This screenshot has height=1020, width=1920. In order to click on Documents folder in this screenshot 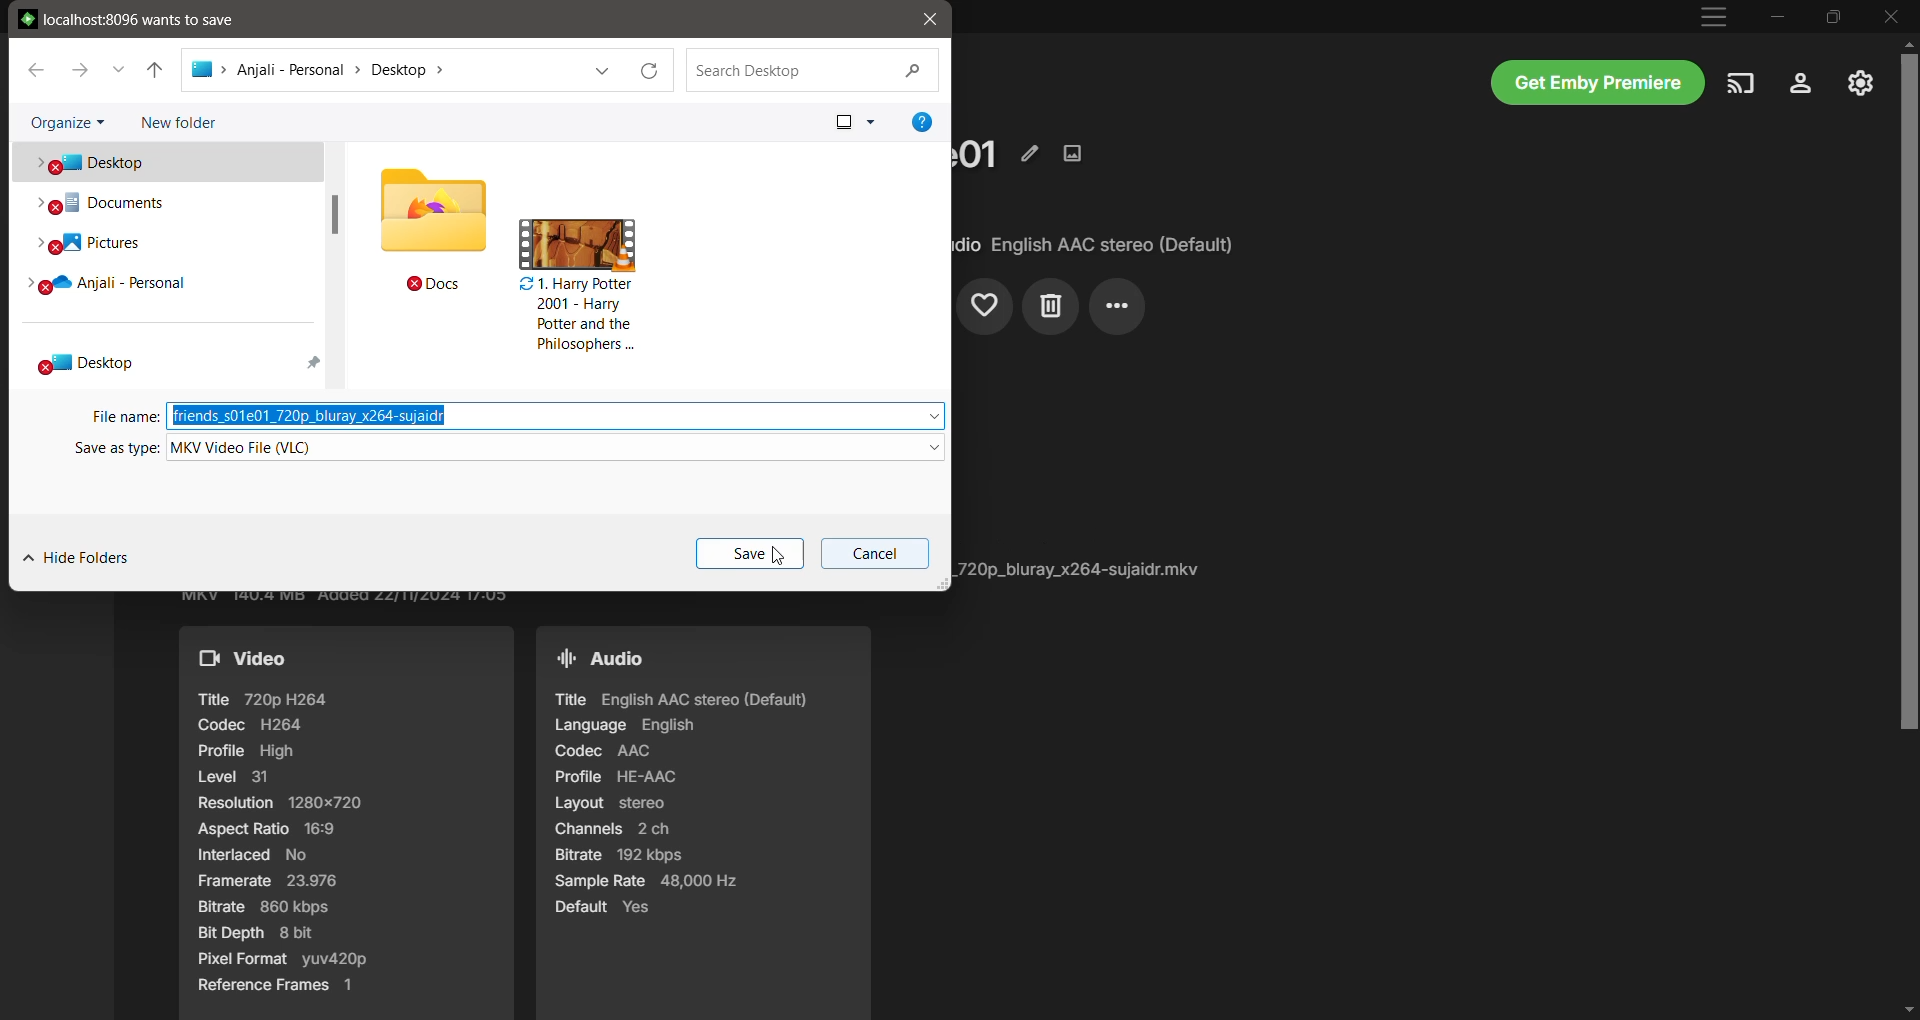, I will do `click(166, 203)`.